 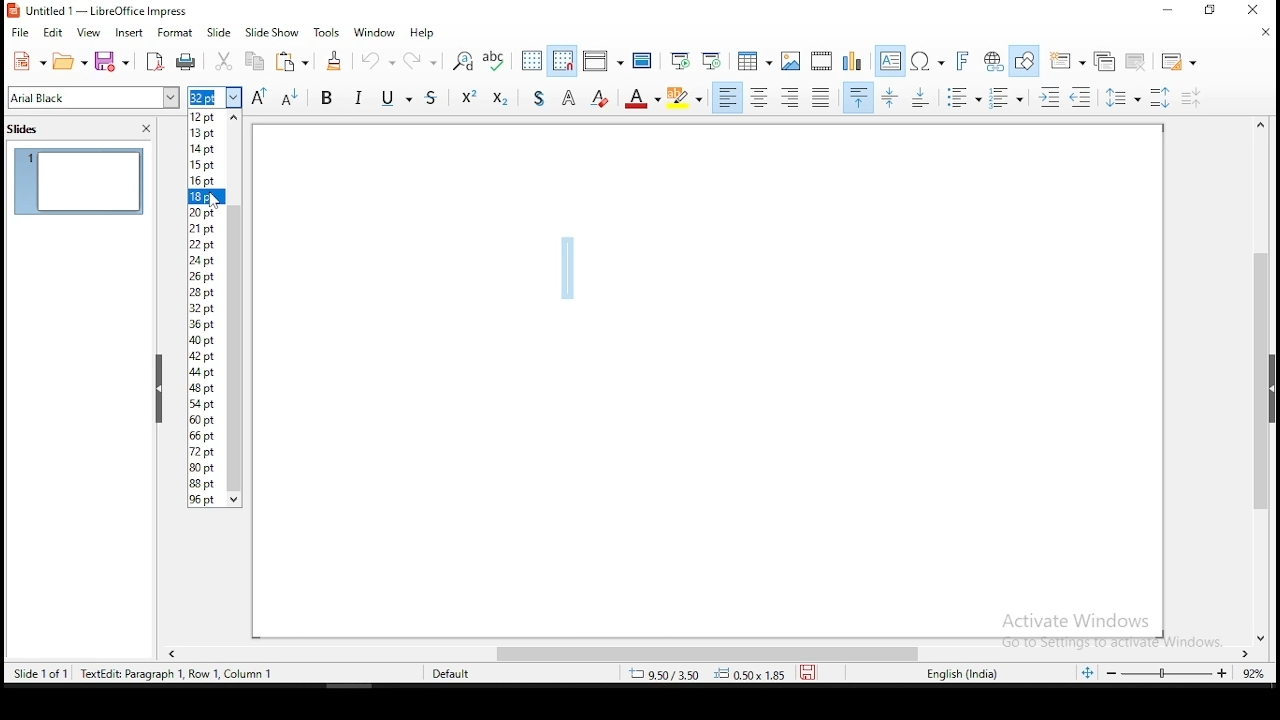 I want to click on delete slide, so click(x=1137, y=61).